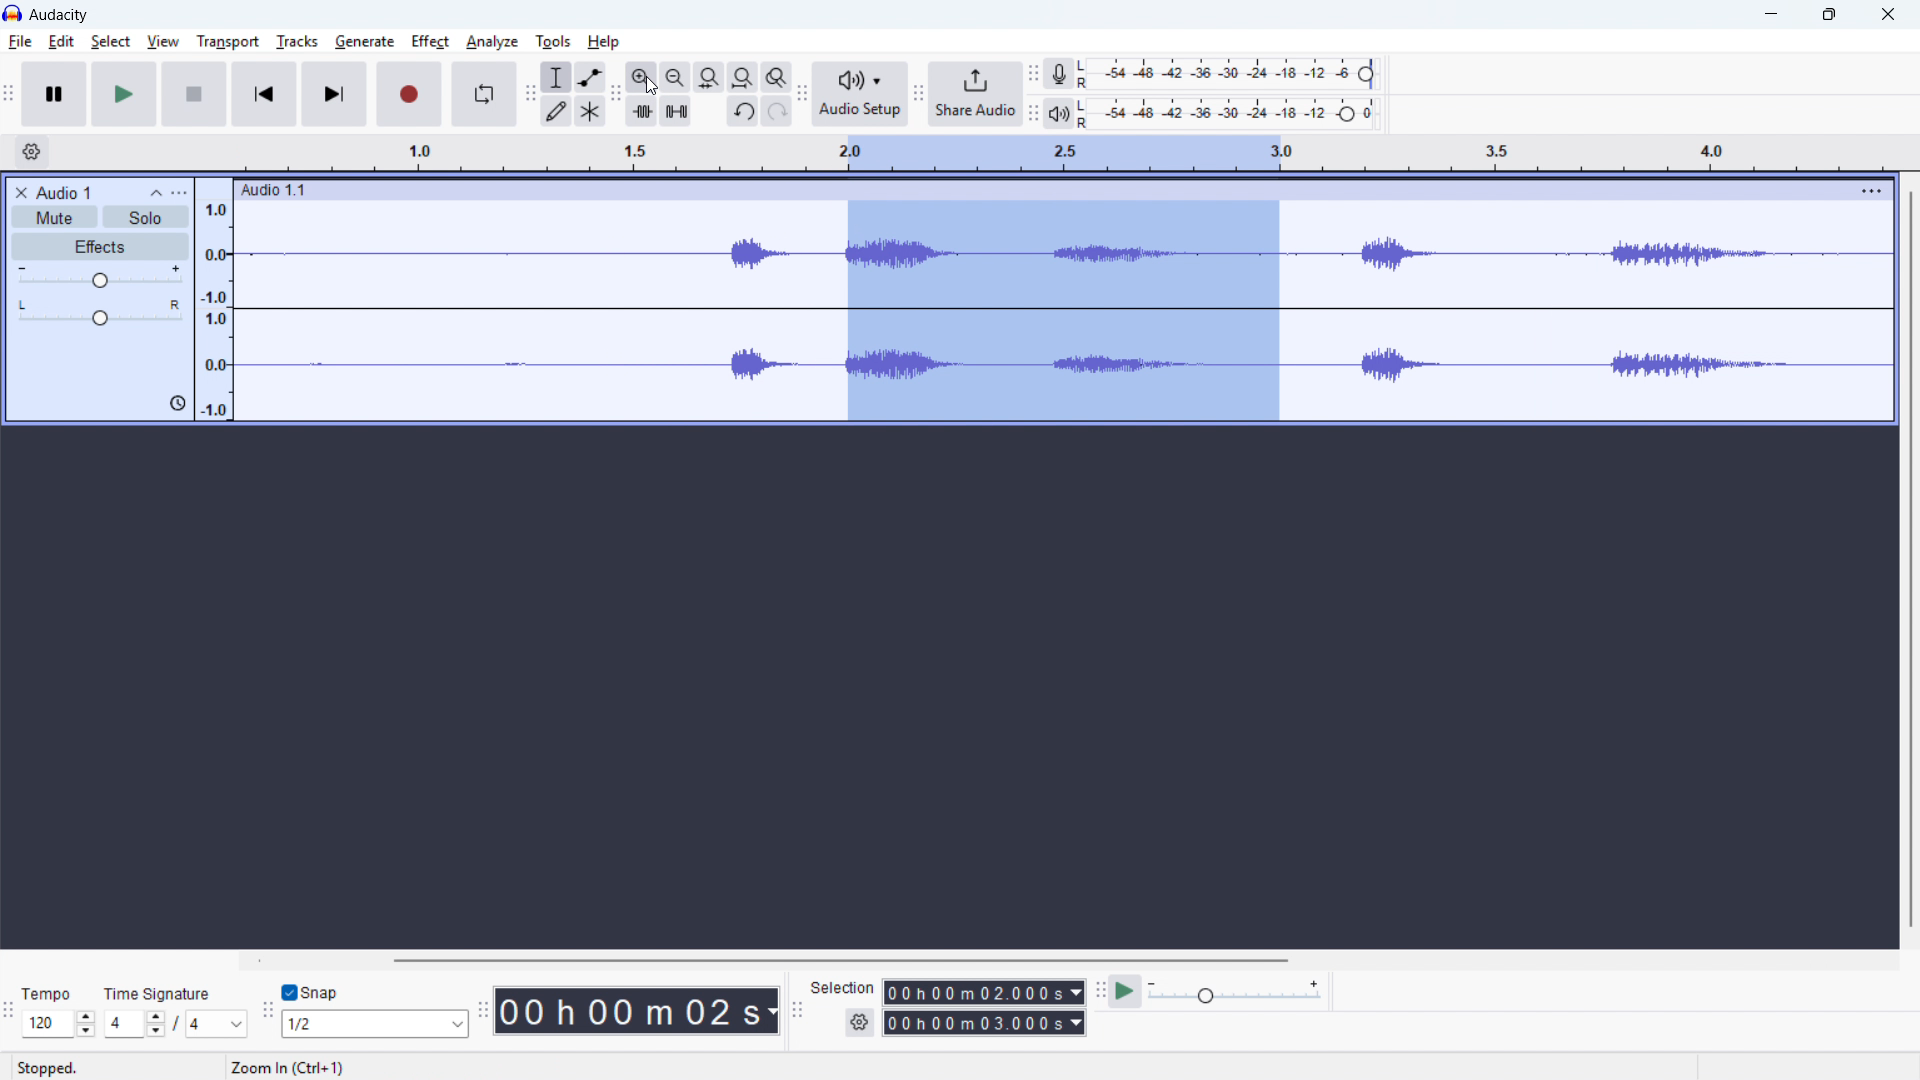 The image size is (1920, 1080). Describe the element at coordinates (531, 95) in the screenshot. I see `Tools toolbar` at that location.